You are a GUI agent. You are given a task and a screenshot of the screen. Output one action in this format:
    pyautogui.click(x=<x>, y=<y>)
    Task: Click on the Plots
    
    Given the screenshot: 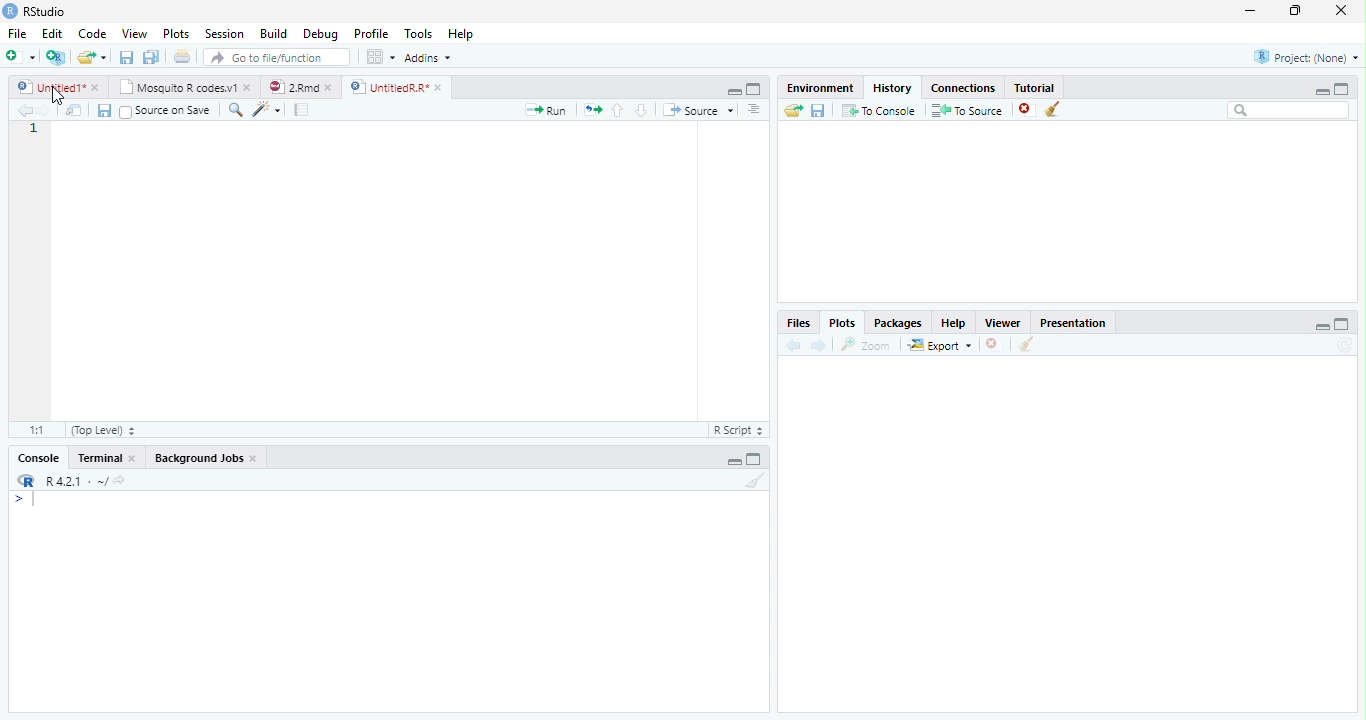 What is the action you would take?
    pyautogui.click(x=843, y=322)
    